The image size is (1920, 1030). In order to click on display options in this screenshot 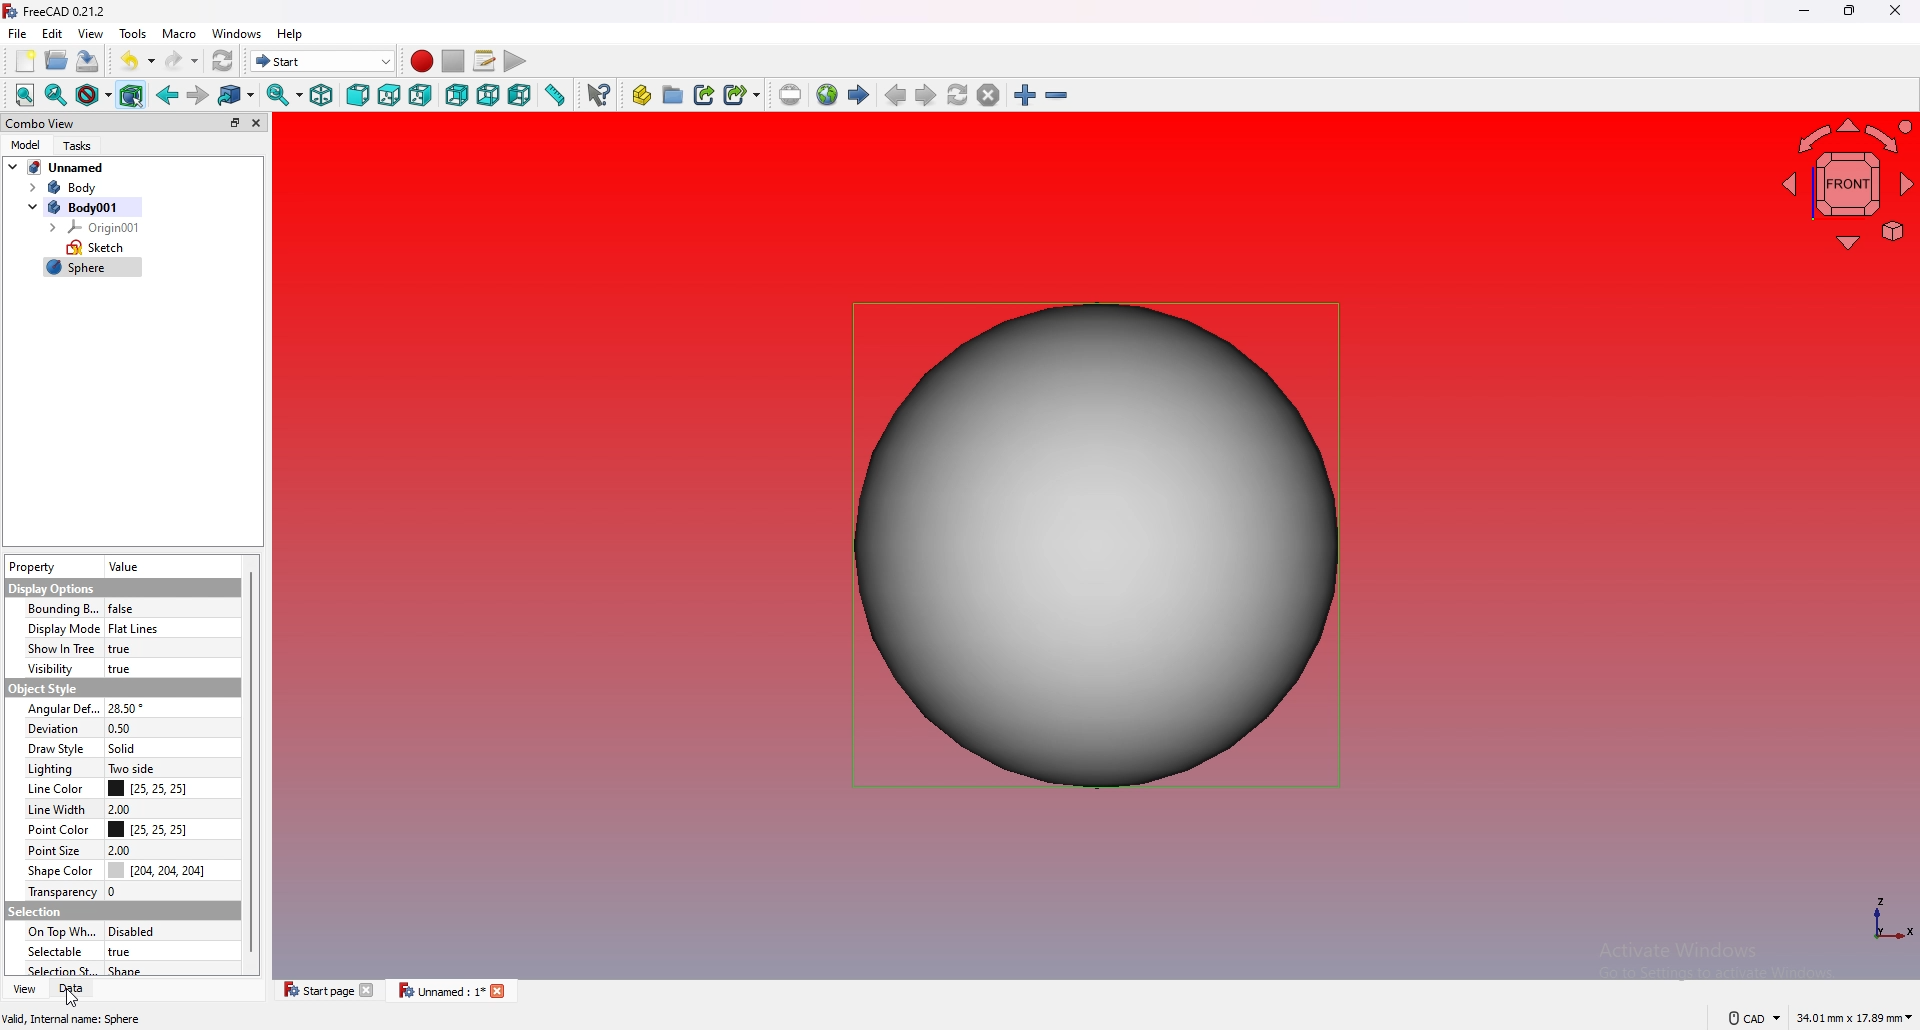, I will do `click(53, 588)`.